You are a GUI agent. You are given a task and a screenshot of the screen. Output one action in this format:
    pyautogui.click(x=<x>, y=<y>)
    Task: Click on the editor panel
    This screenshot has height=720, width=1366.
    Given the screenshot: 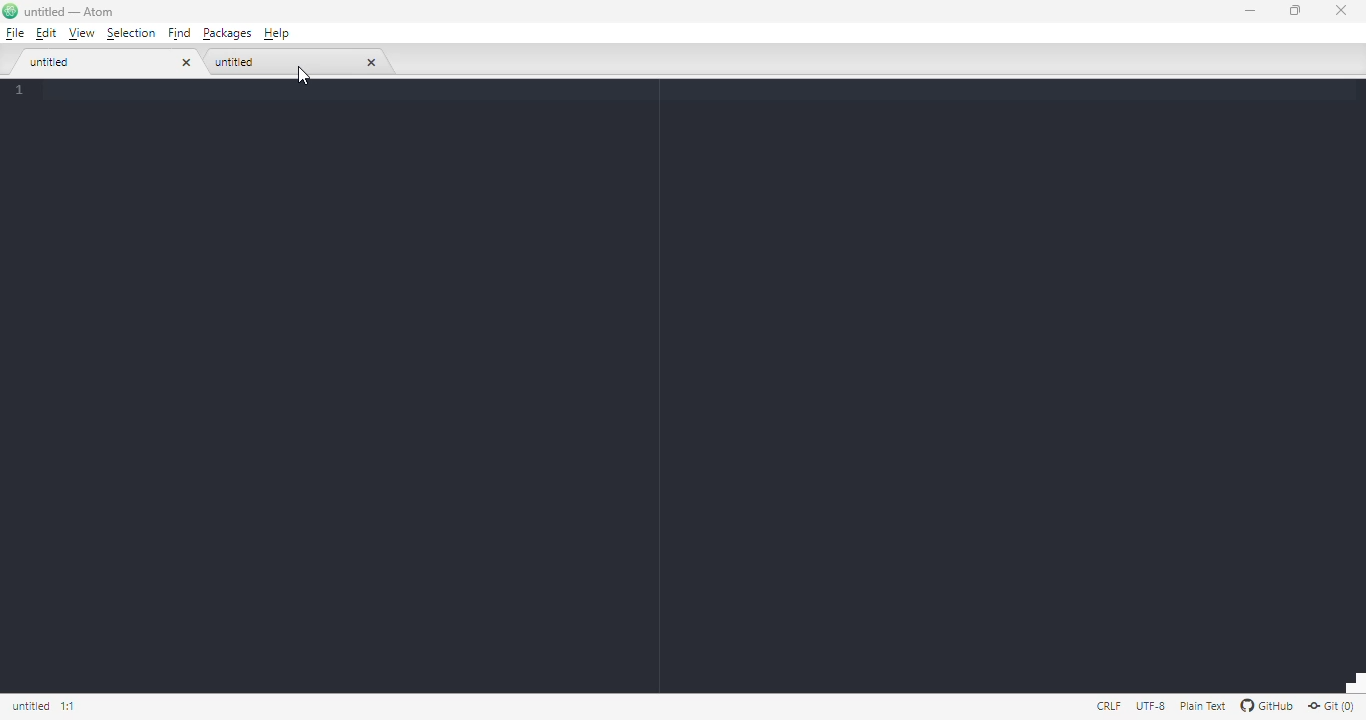 What is the action you would take?
    pyautogui.click(x=684, y=397)
    